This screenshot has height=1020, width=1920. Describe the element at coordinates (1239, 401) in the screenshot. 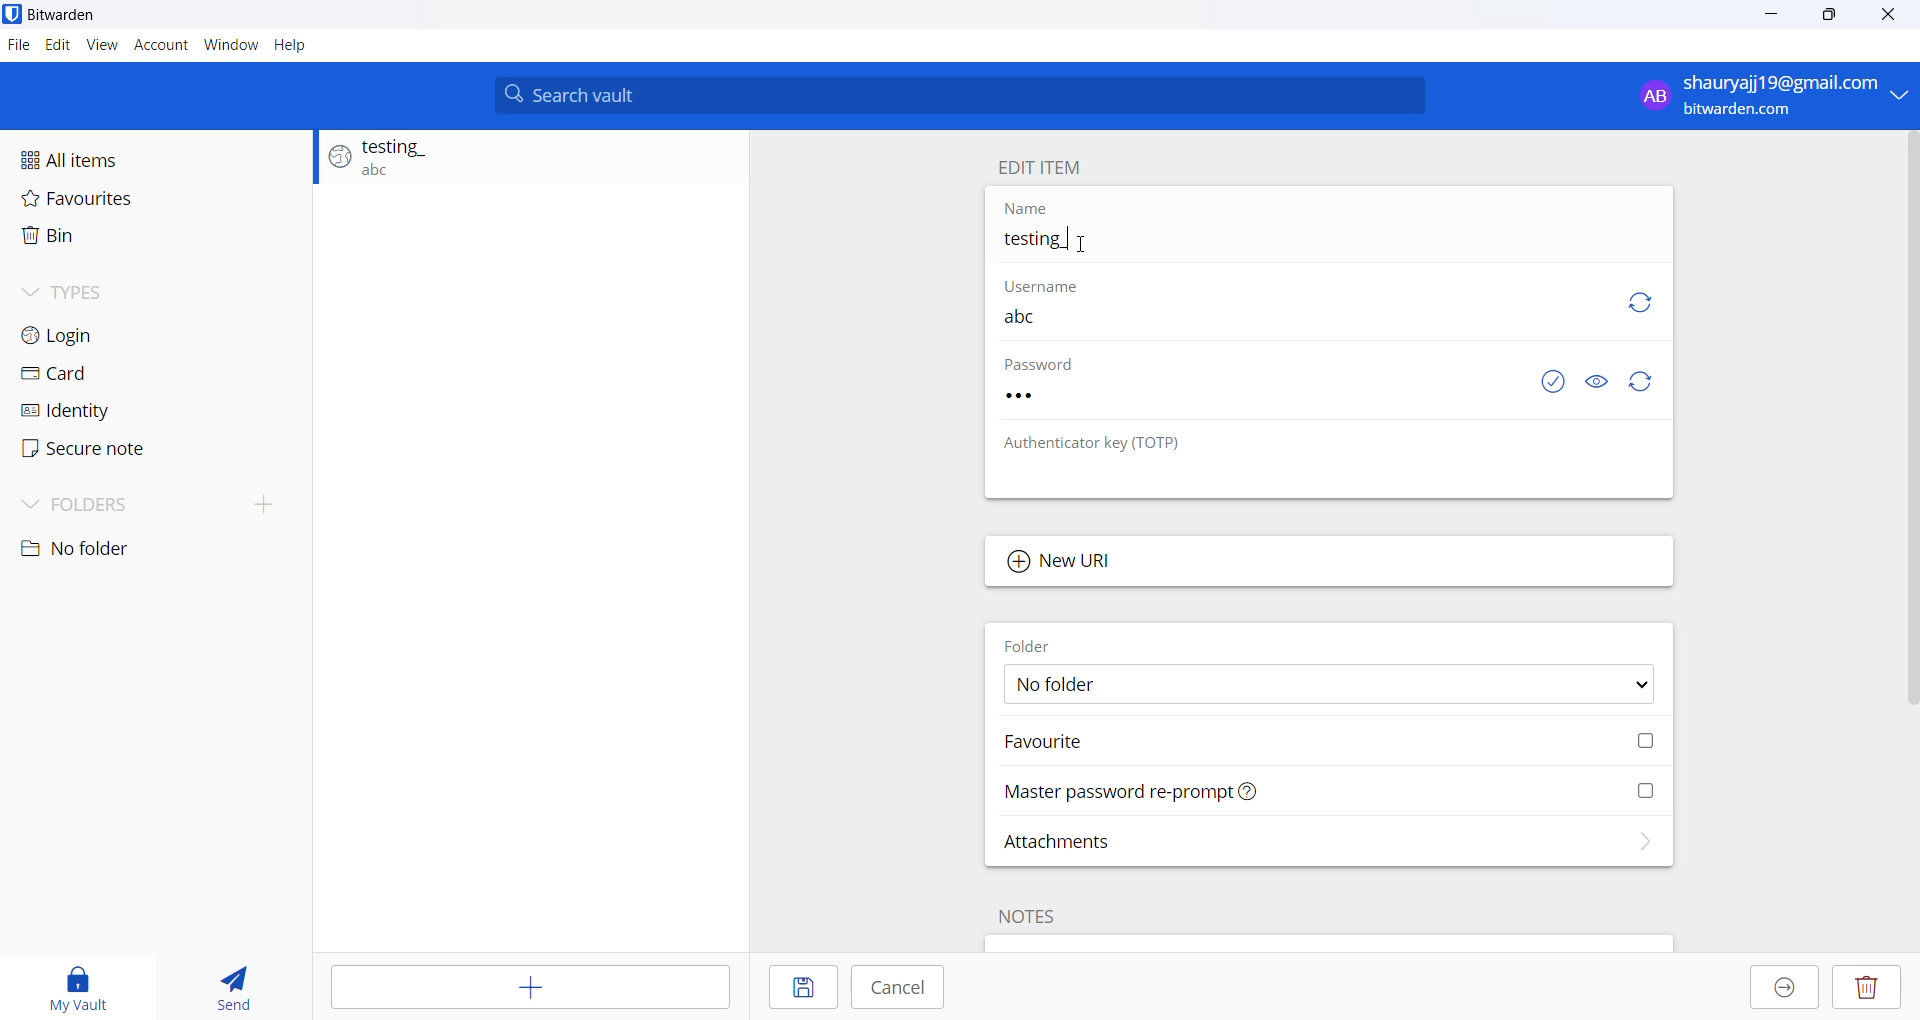

I see `Password input` at that location.